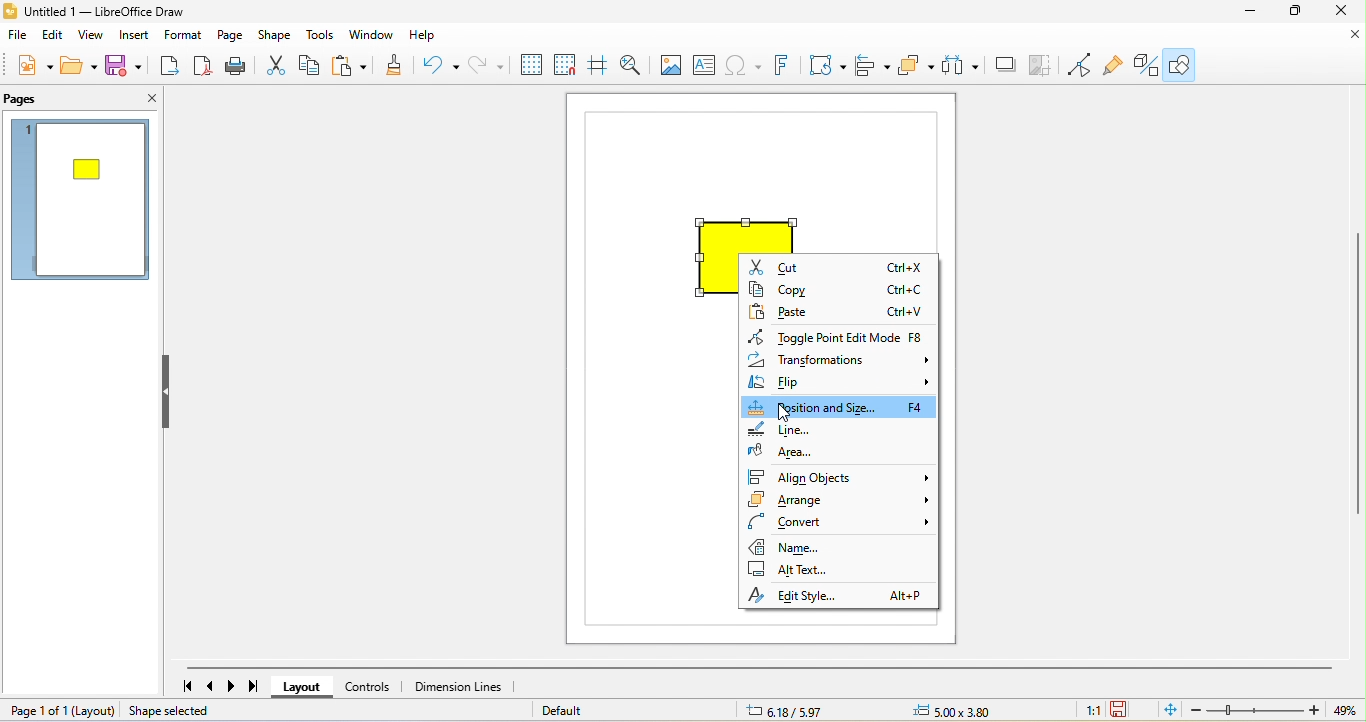 The width and height of the screenshot is (1366, 722). I want to click on hide, so click(168, 394).